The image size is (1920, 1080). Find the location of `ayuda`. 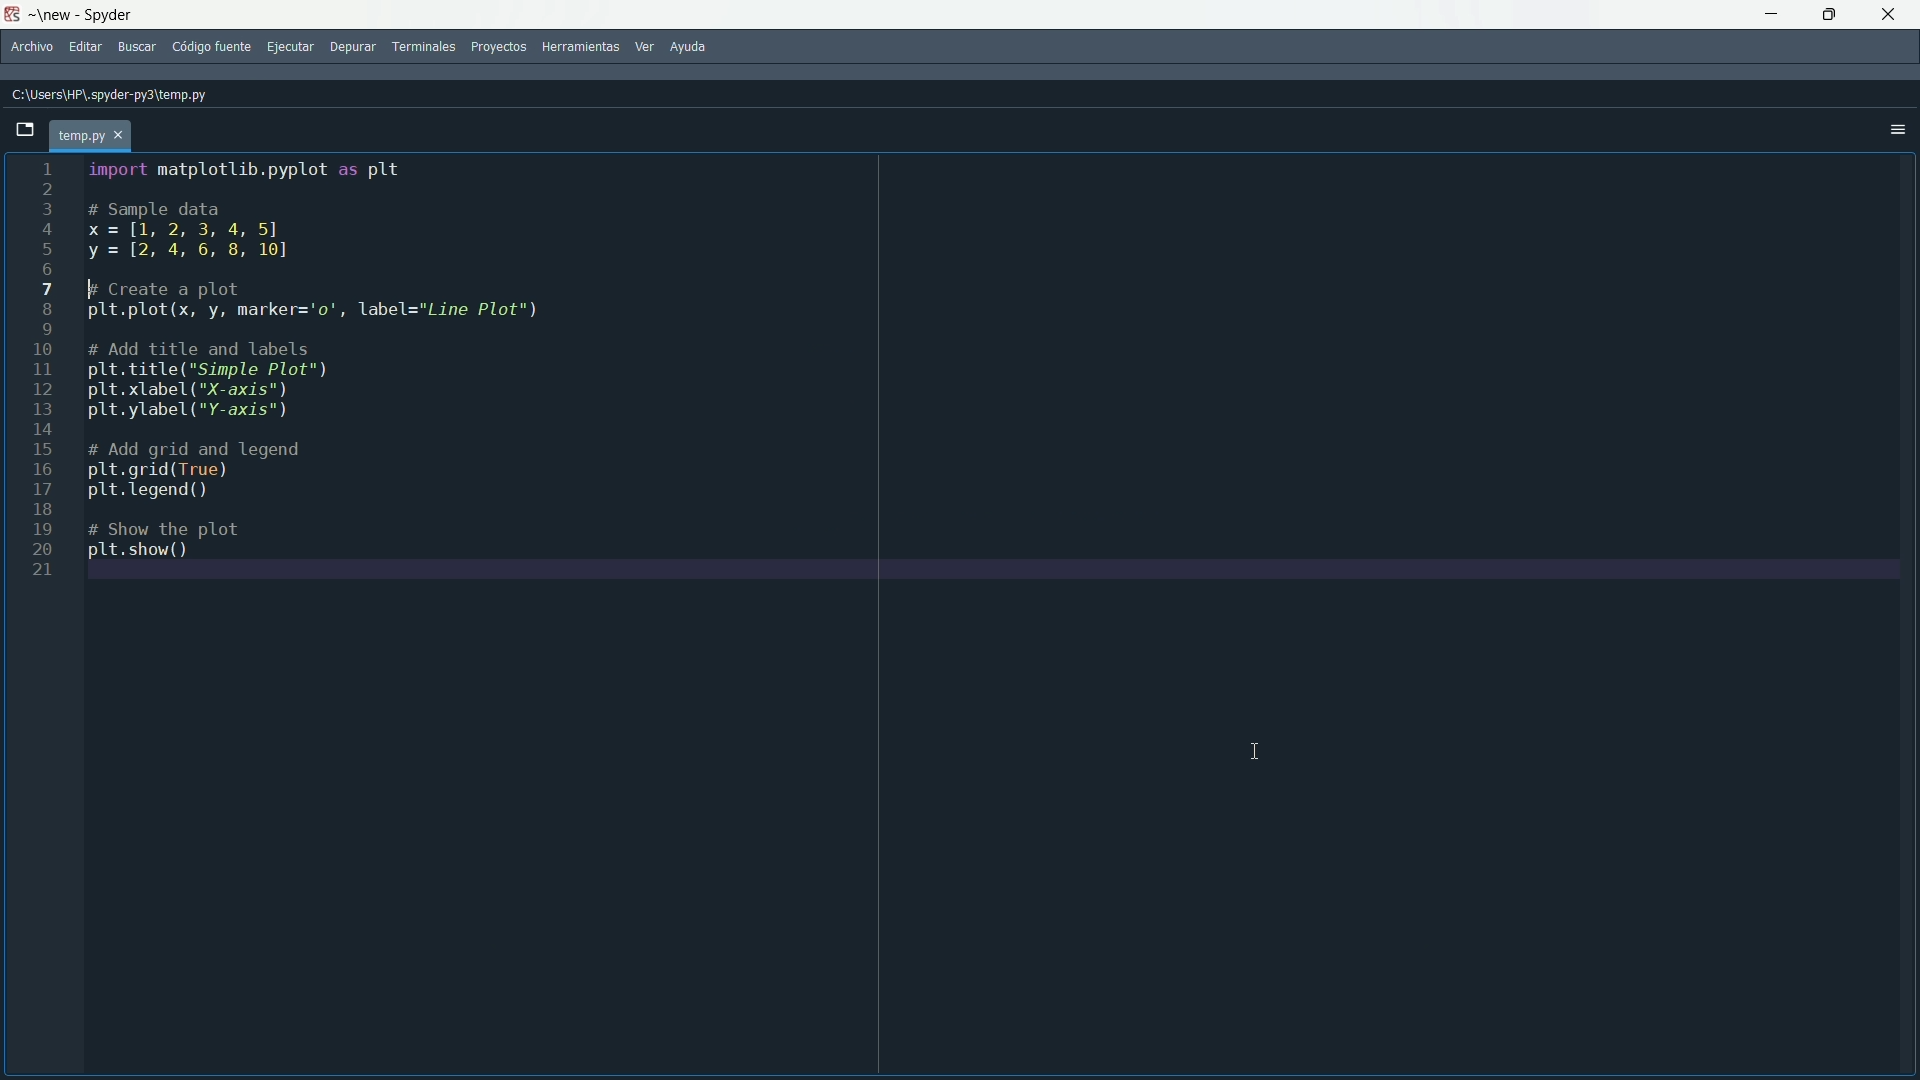

ayuda is located at coordinates (691, 47).